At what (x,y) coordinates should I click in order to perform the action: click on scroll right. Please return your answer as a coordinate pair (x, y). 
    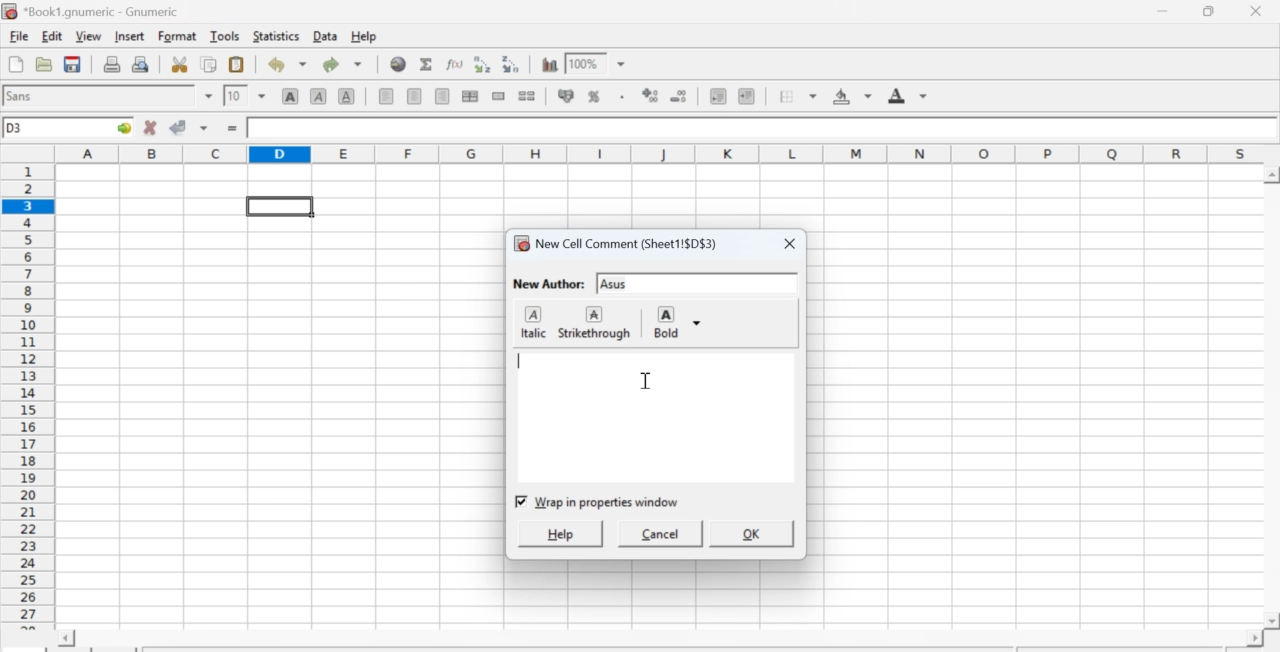
    Looking at the image, I should click on (1254, 638).